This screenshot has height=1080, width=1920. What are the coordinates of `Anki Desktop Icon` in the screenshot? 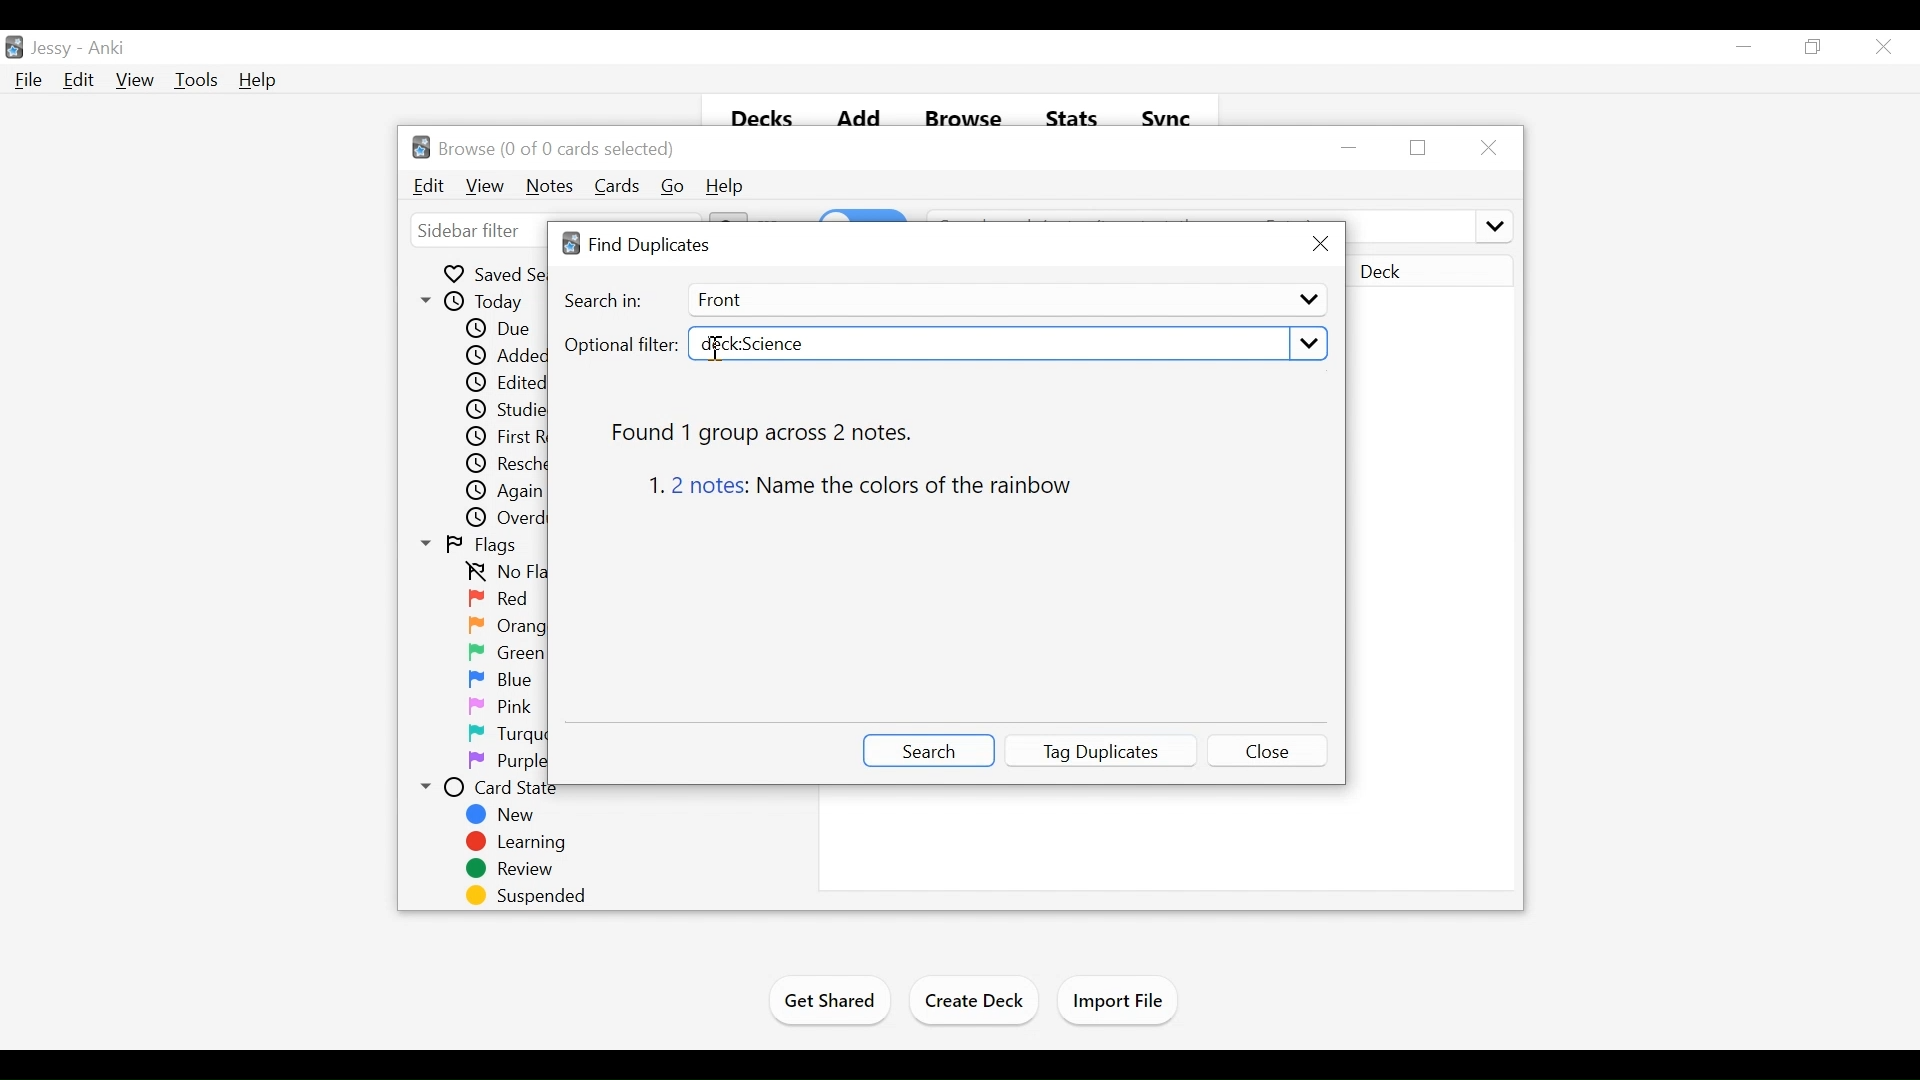 It's located at (14, 48).